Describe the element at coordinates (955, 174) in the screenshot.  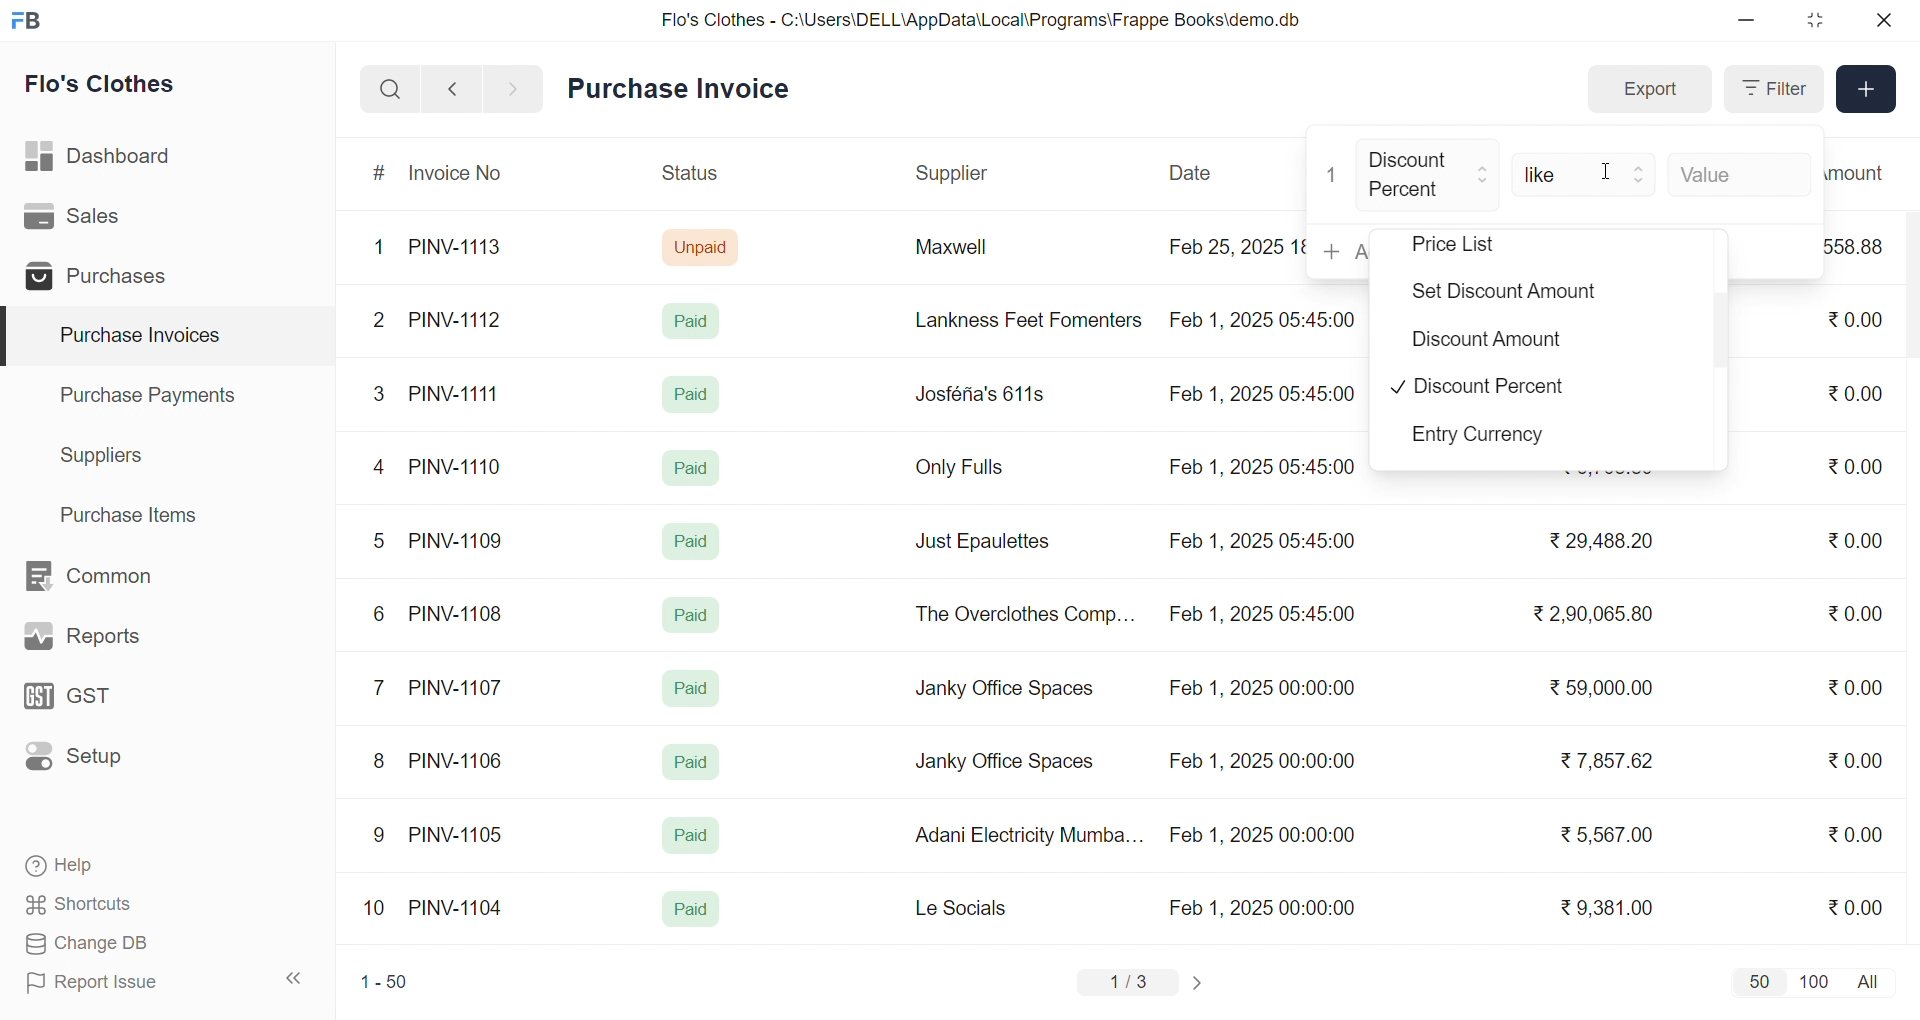
I see `Supplier` at that location.